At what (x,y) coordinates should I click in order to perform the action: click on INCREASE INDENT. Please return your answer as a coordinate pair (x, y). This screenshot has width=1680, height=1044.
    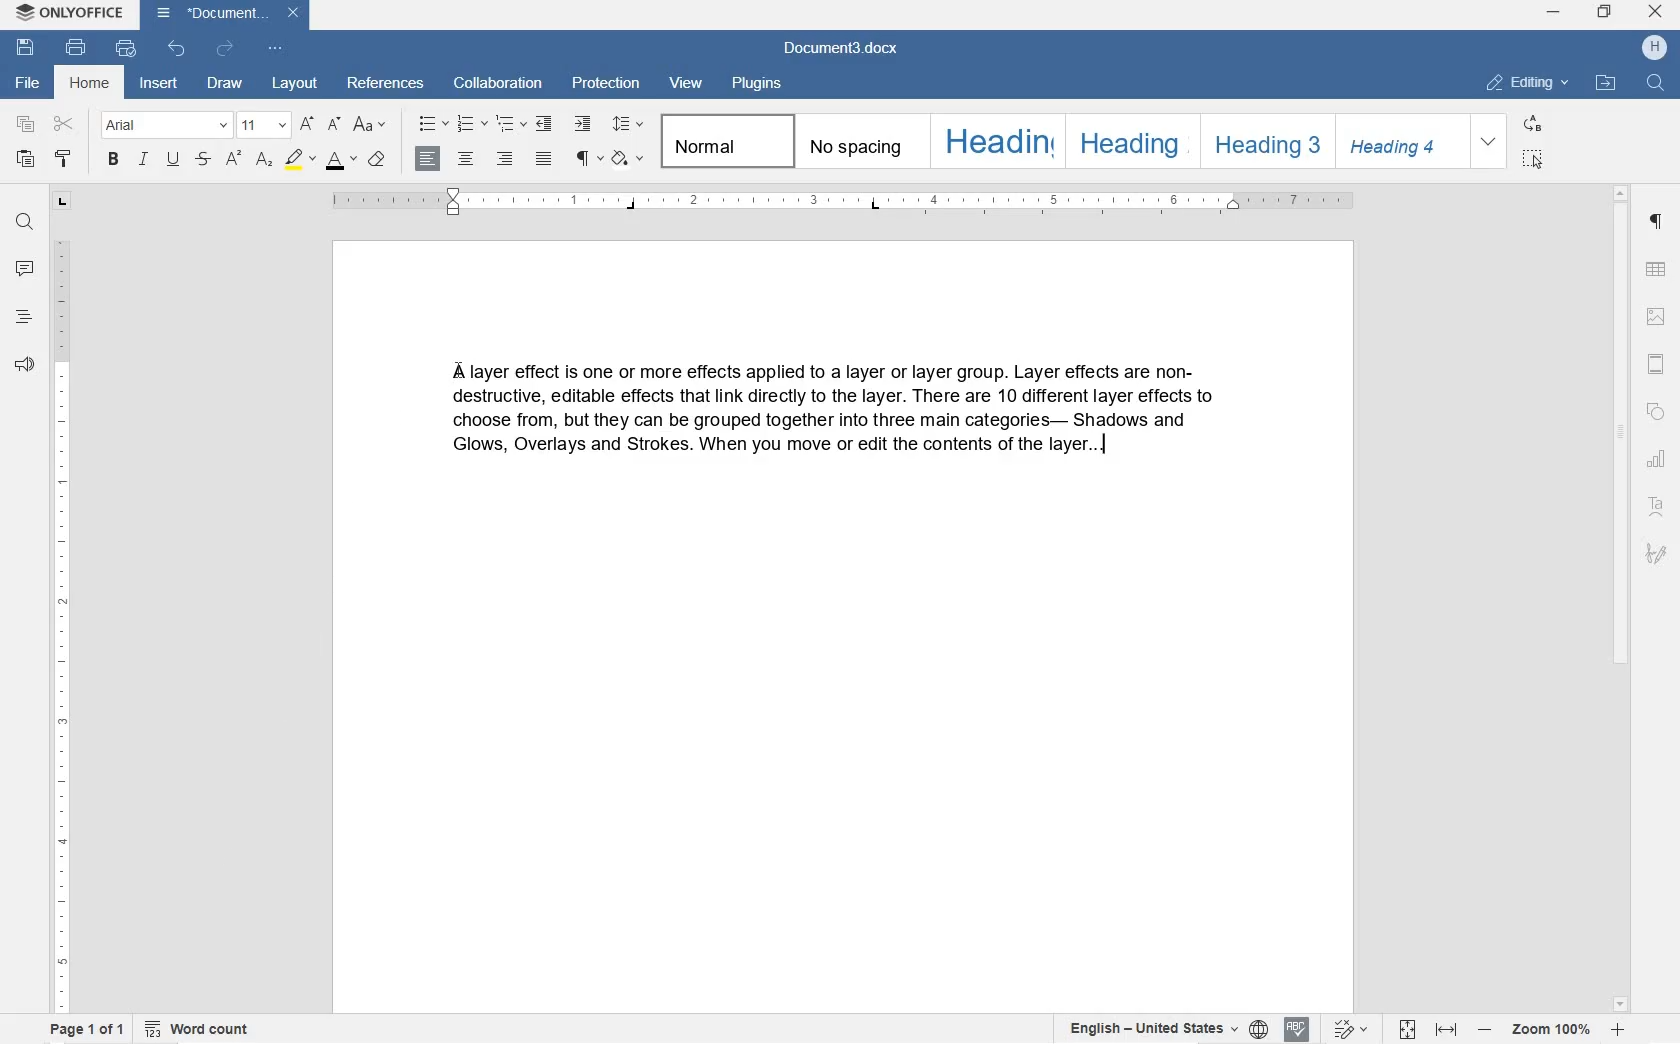
    Looking at the image, I should click on (583, 124).